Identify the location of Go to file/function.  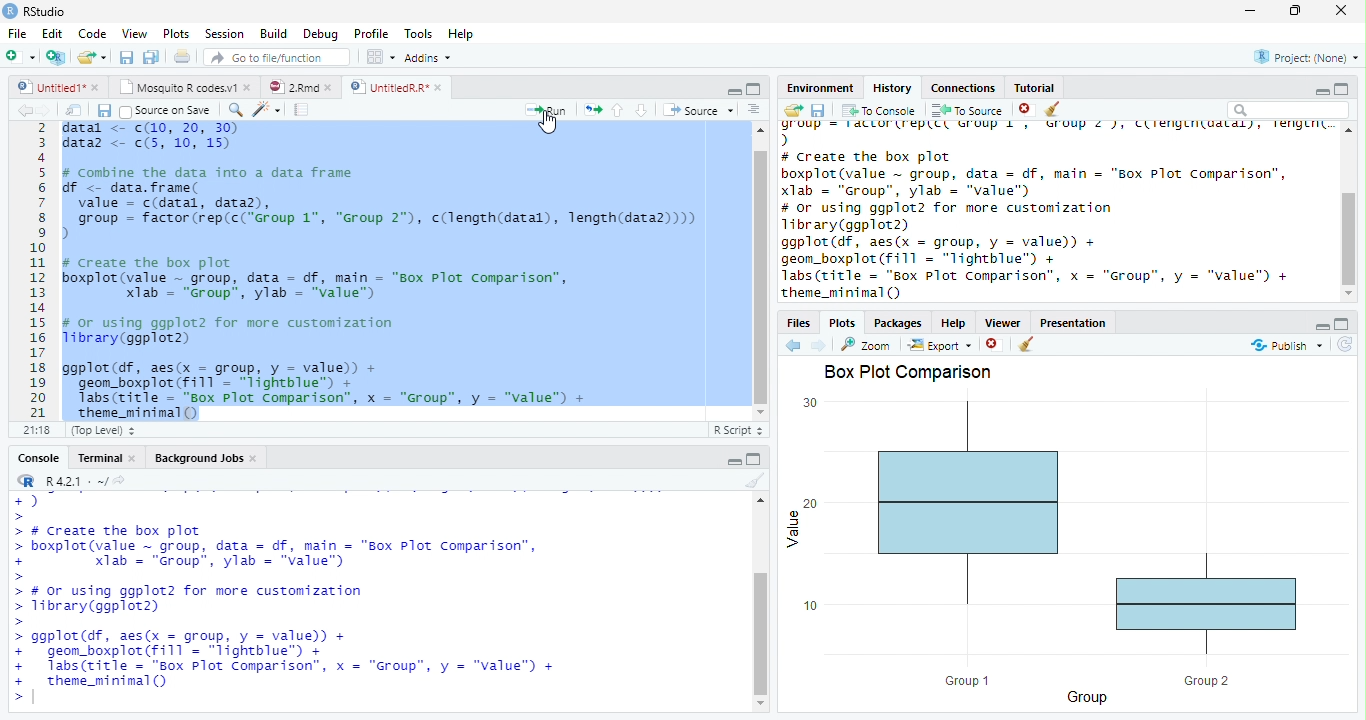
(278, 57).